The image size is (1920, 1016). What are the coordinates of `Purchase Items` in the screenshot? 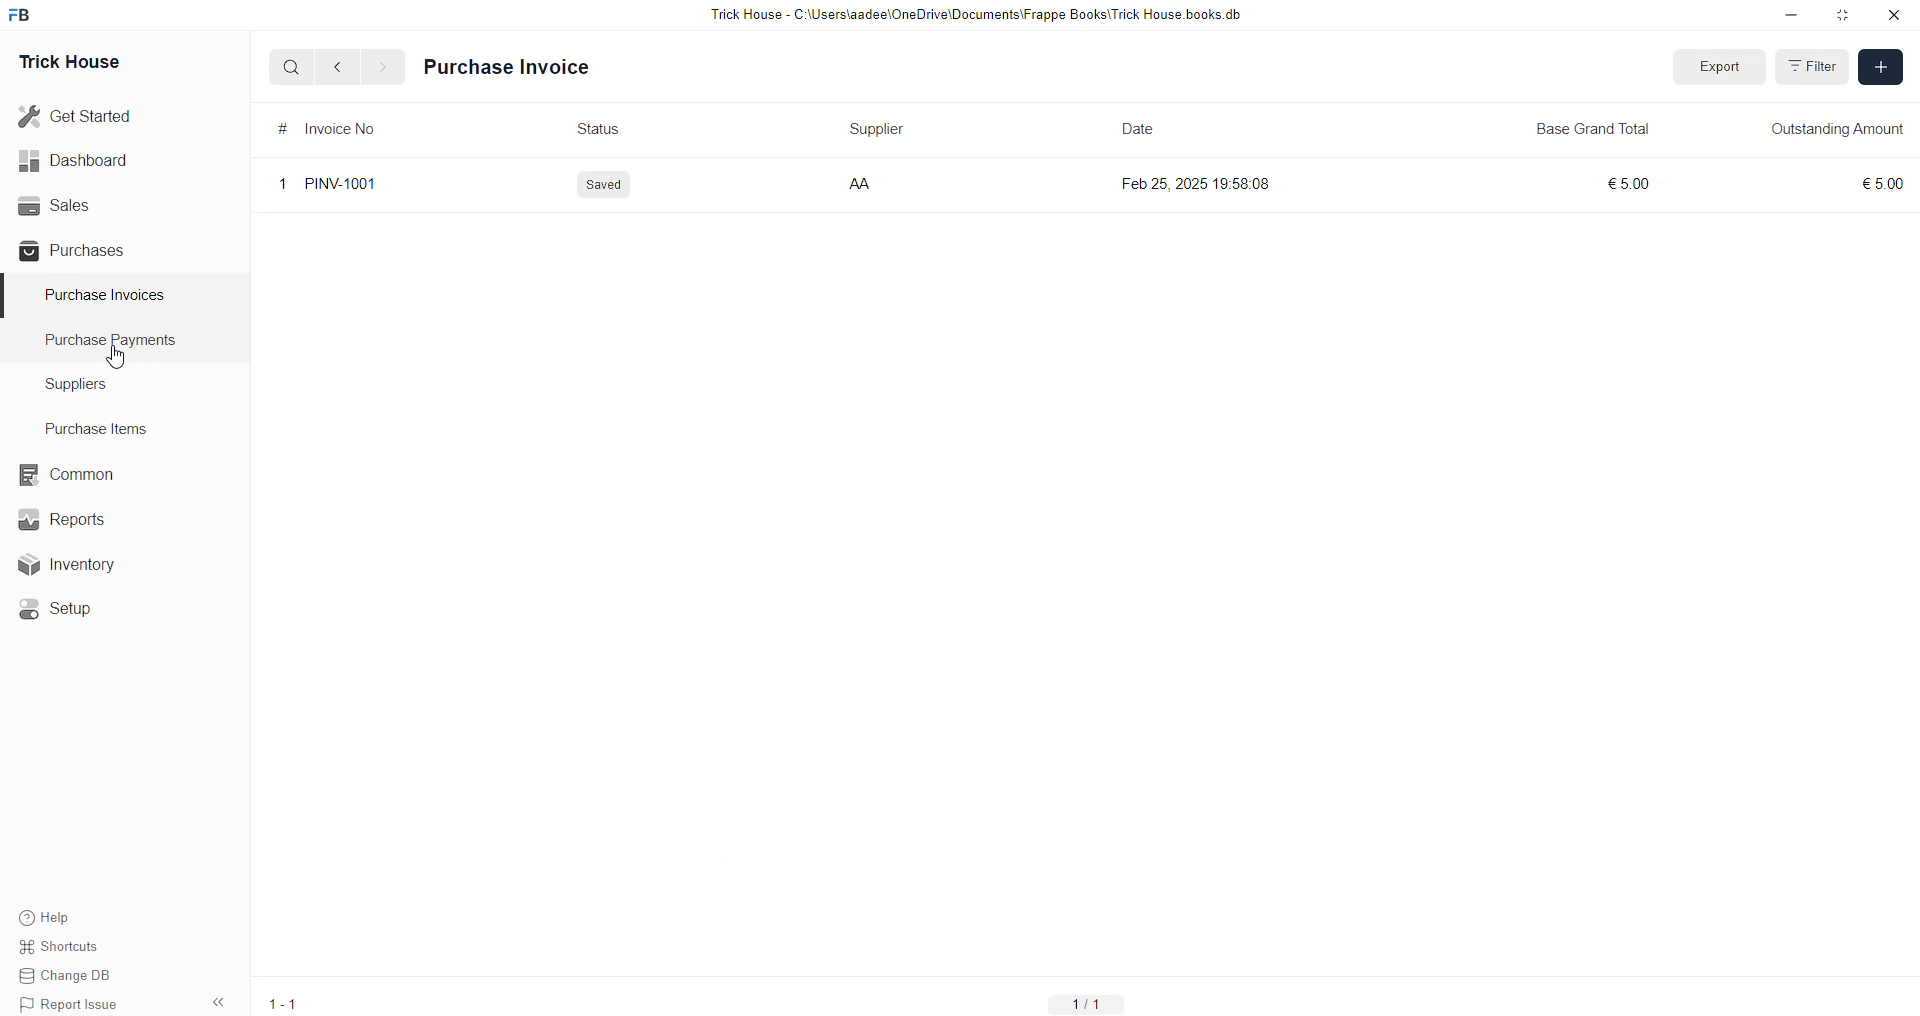 It's located at (102, 425).